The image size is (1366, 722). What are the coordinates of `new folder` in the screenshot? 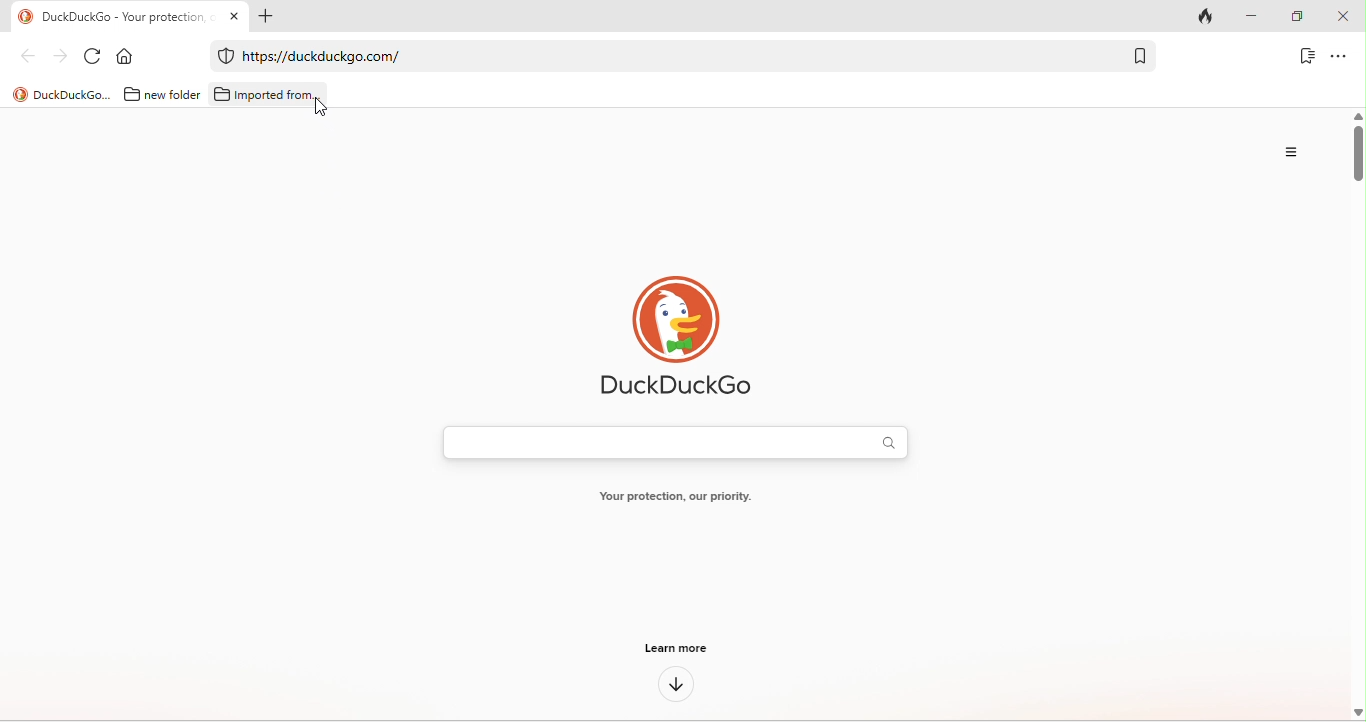 It's located at (159, 94).